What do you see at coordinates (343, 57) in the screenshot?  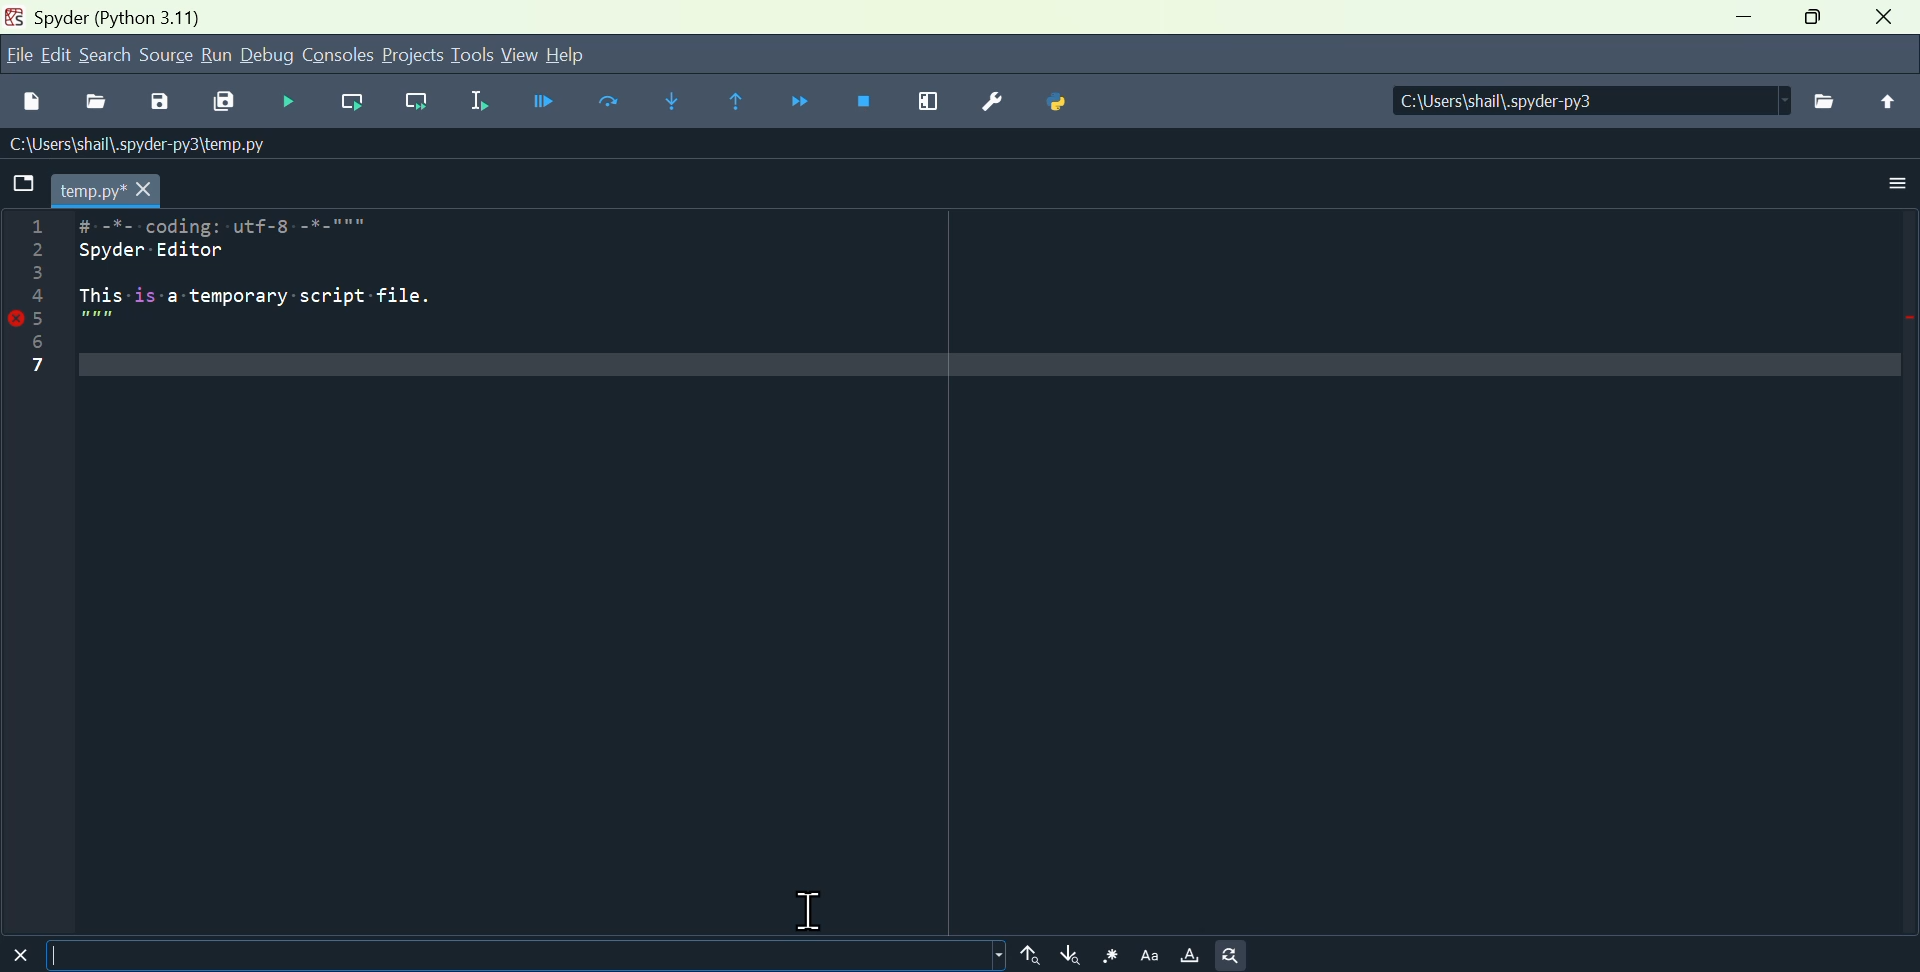 I see `Console` at bounding box center [343, 57].